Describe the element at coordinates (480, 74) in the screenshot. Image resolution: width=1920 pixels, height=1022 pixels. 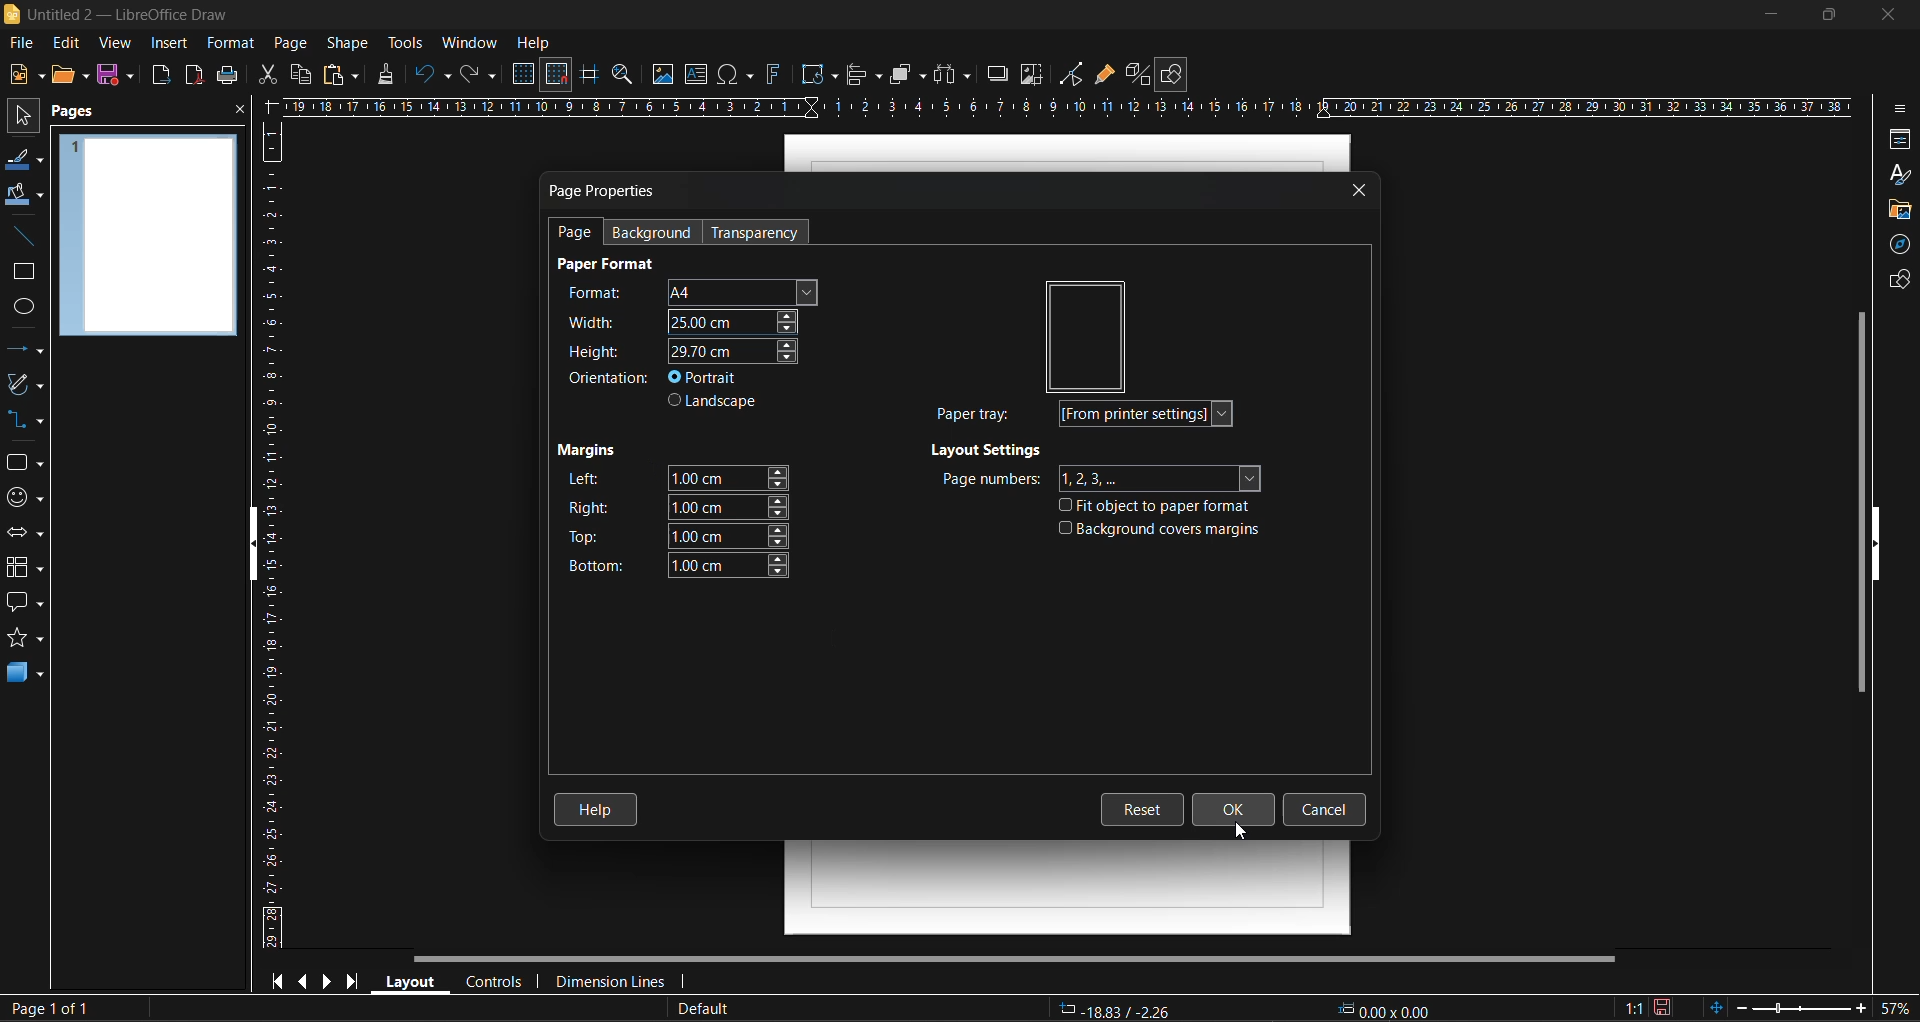
I see `redo` at that location.